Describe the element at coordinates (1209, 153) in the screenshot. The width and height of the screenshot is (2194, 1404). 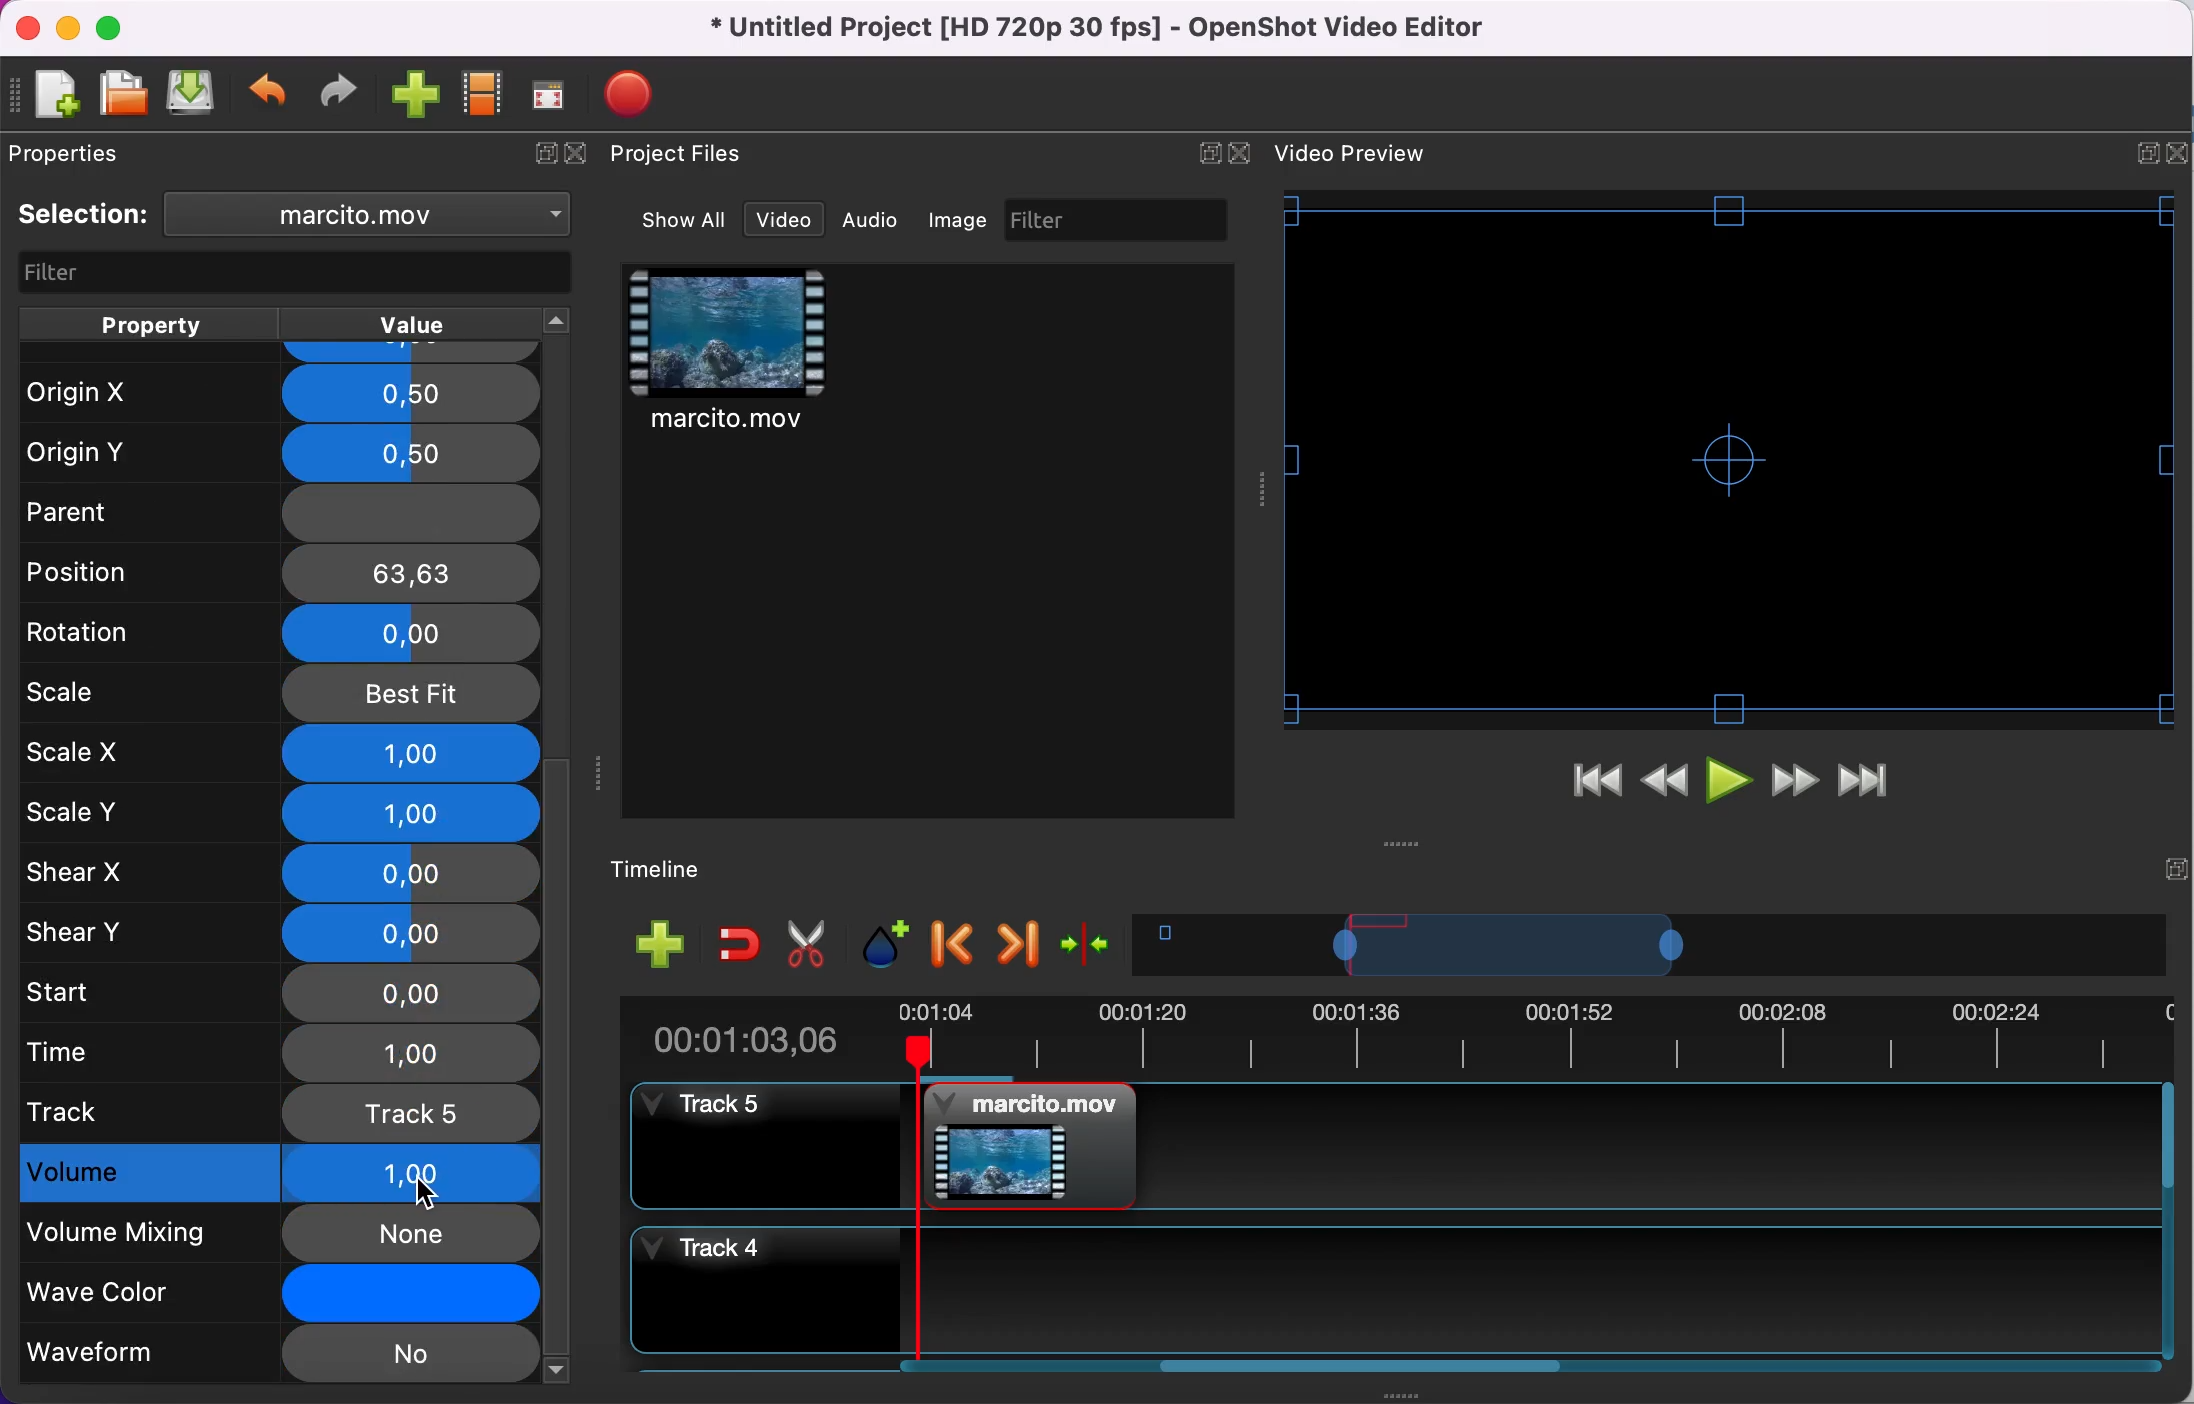
I see `Expand/Collapse` at that location.